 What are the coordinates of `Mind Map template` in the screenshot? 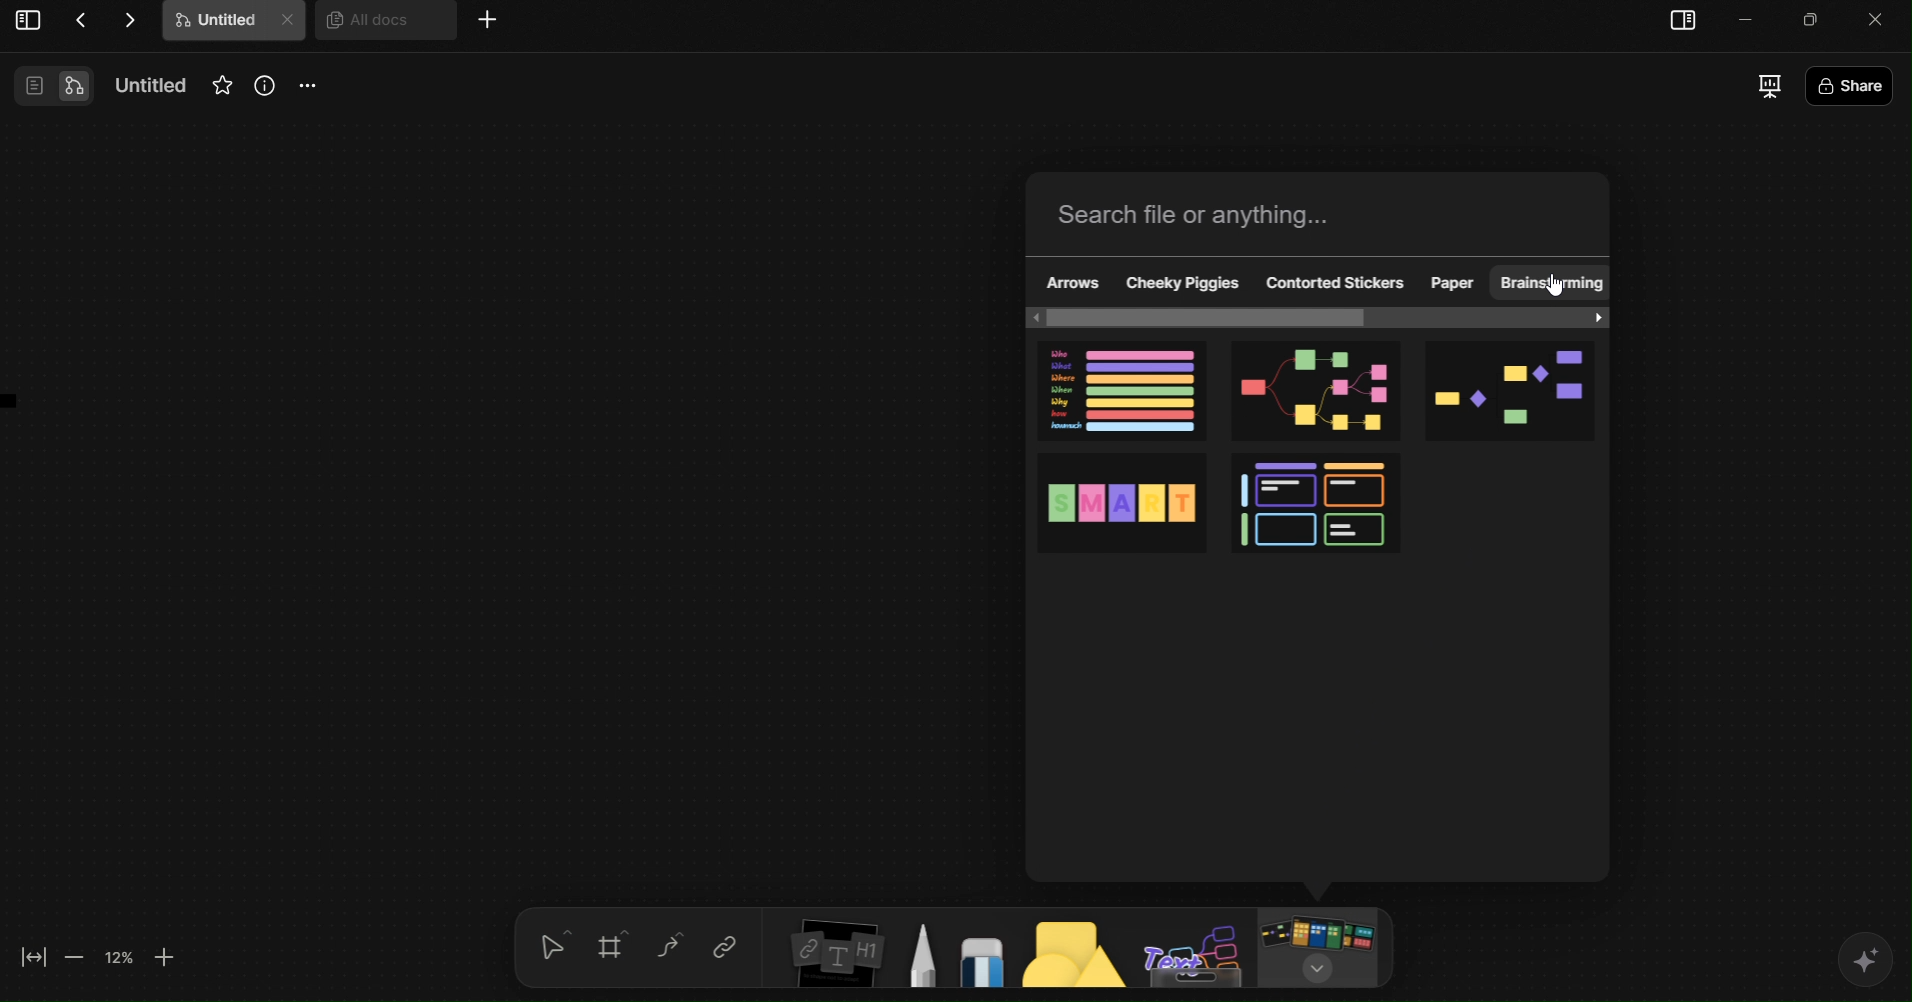 It's located at (1317, 395).